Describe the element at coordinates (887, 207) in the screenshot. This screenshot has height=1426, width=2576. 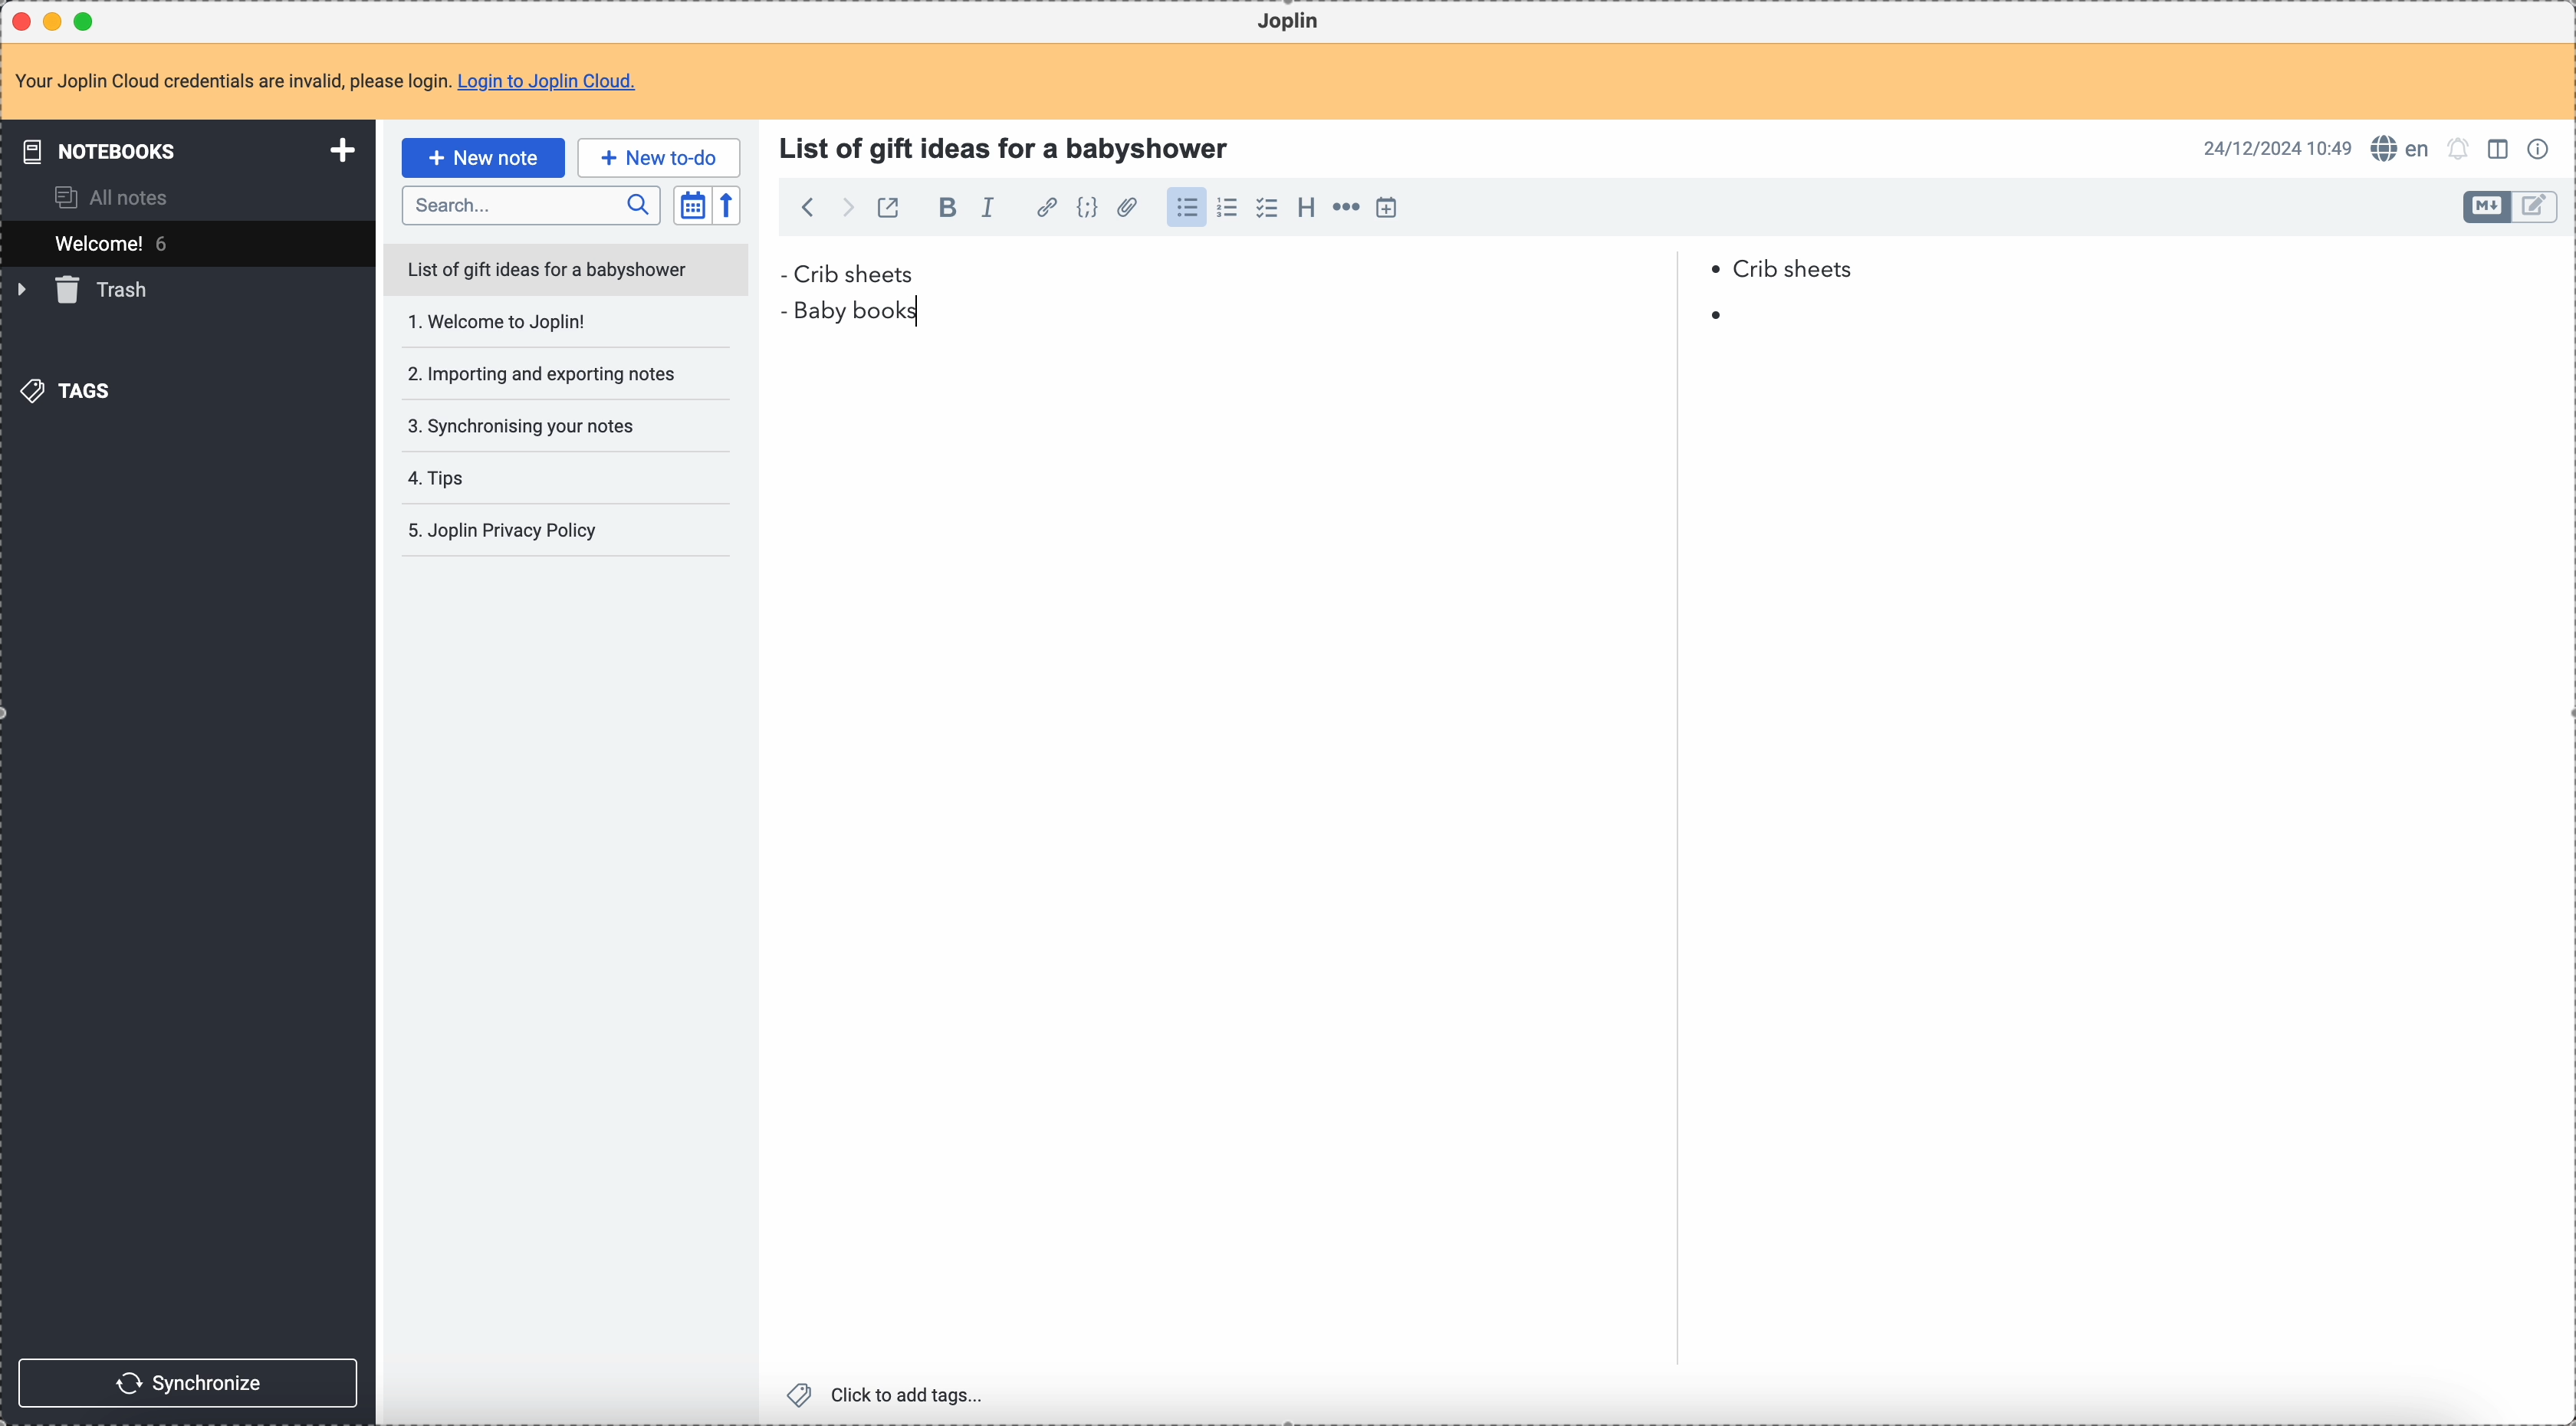
I see `toggle external editing` at that location.